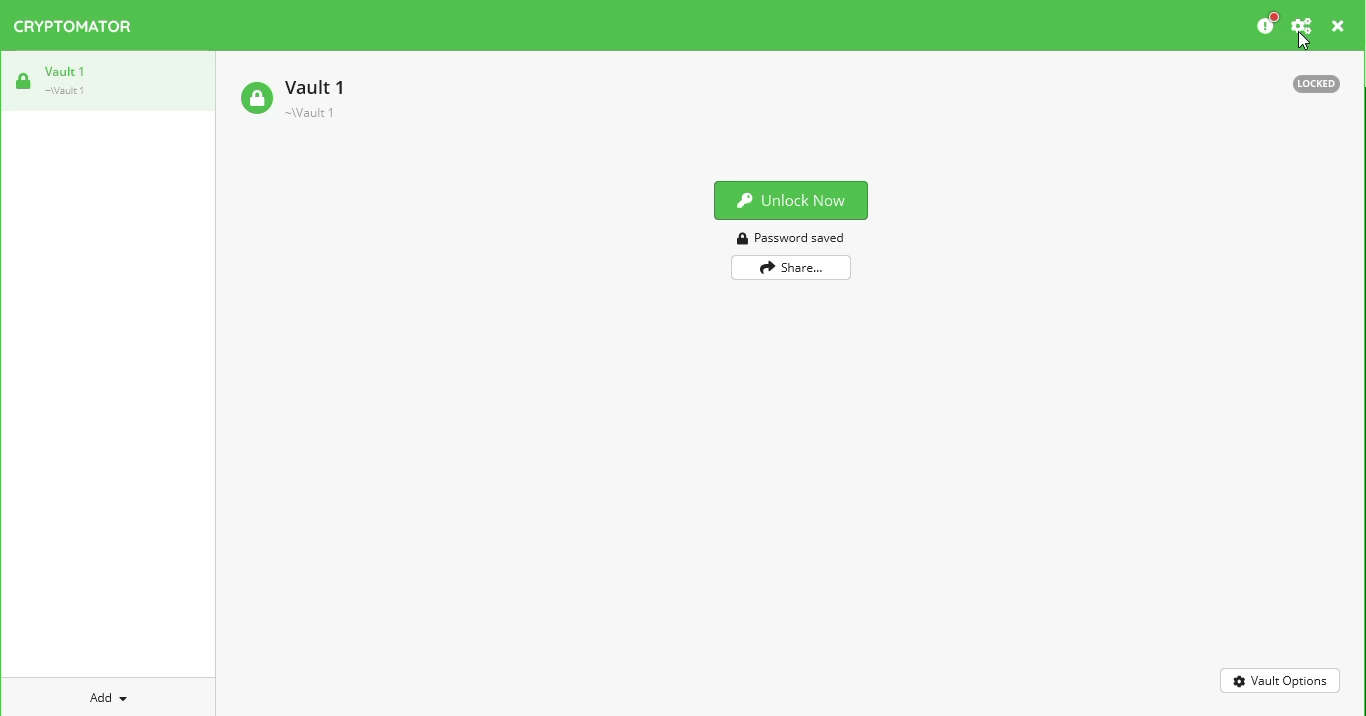 Image resolution: width=1366 pixels, height=716 pixels. What do you see at coordinates (790, 237) in the screenshot?
I see `password saved` at bounding box center [790, 237].